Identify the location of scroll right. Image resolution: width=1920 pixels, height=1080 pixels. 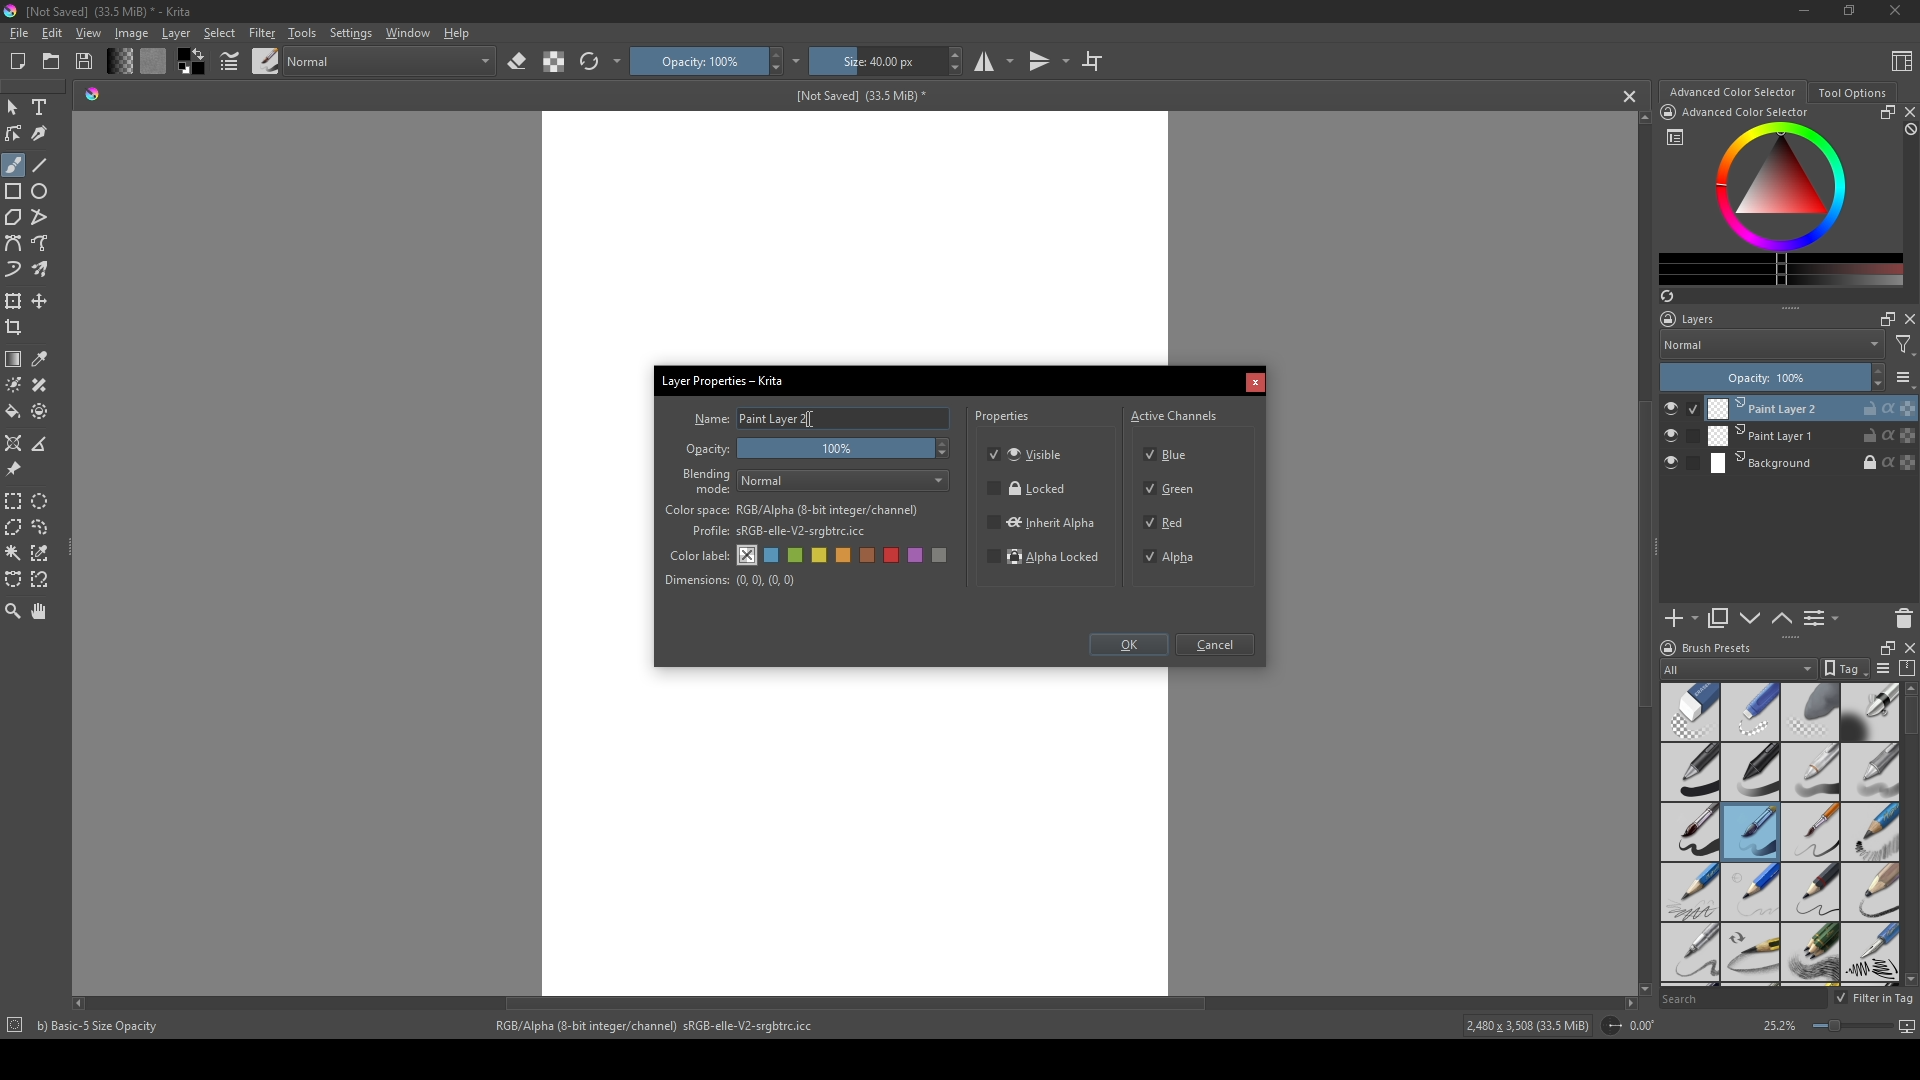
(1630, 1003).